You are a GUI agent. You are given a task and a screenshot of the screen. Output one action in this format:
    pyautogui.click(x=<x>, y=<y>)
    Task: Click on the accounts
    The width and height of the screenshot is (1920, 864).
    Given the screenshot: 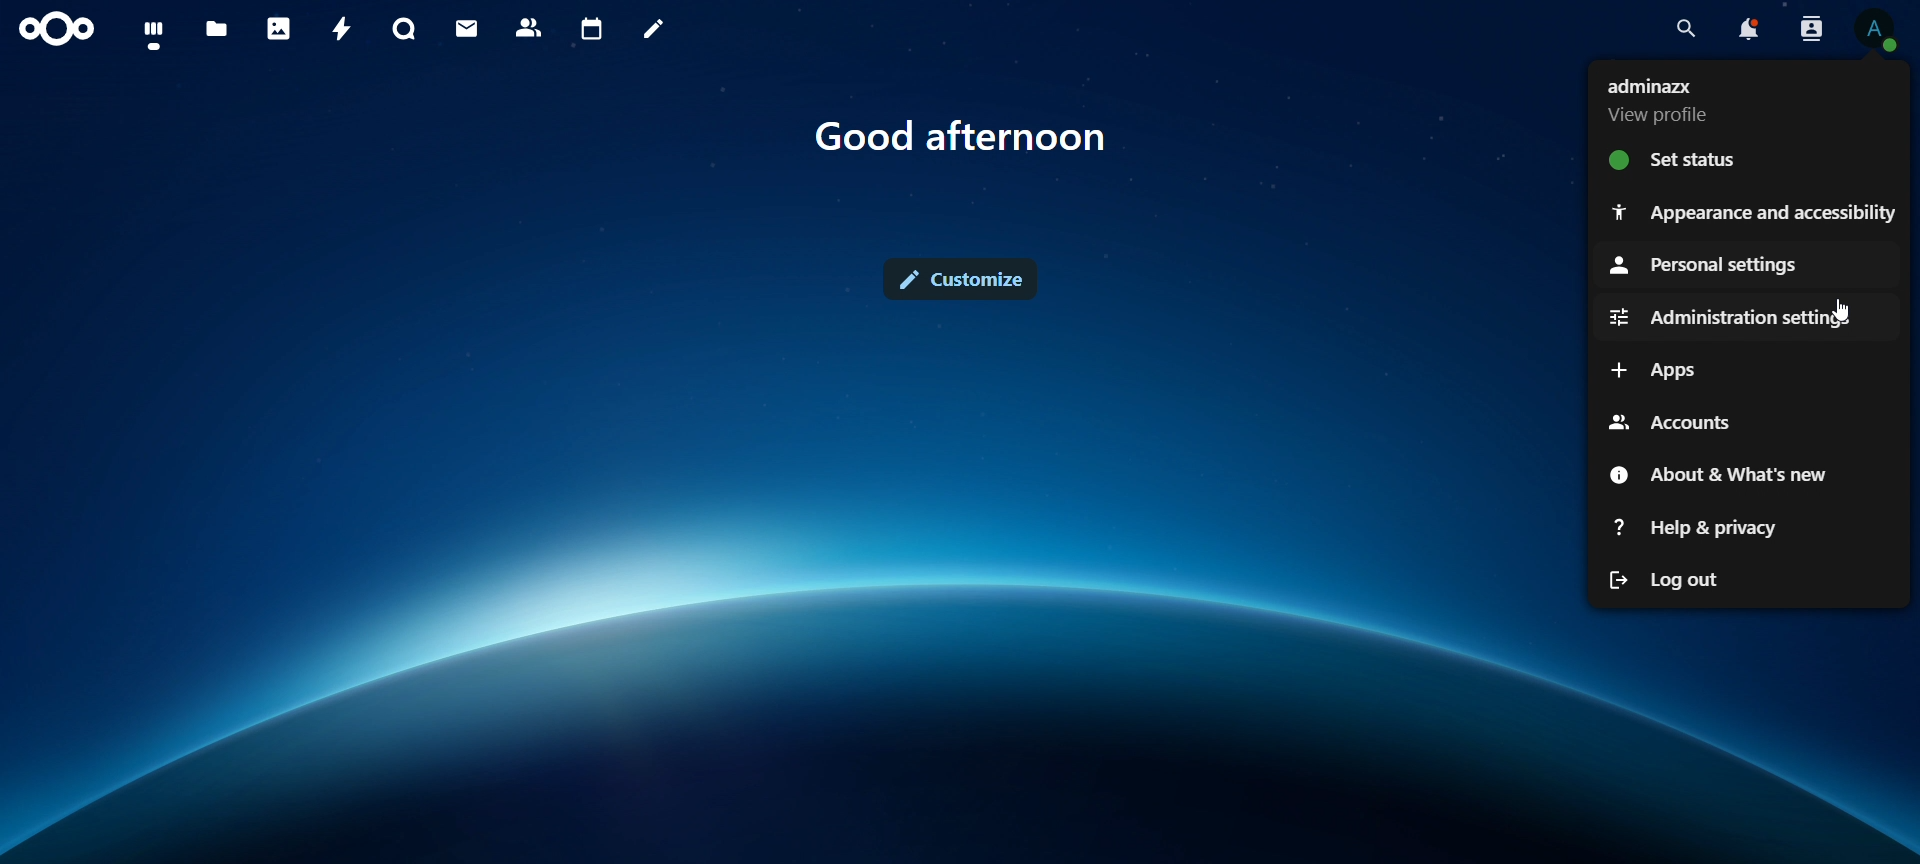 What is the action you would take?
    pyautogui.click(x=1718, y=424)
    